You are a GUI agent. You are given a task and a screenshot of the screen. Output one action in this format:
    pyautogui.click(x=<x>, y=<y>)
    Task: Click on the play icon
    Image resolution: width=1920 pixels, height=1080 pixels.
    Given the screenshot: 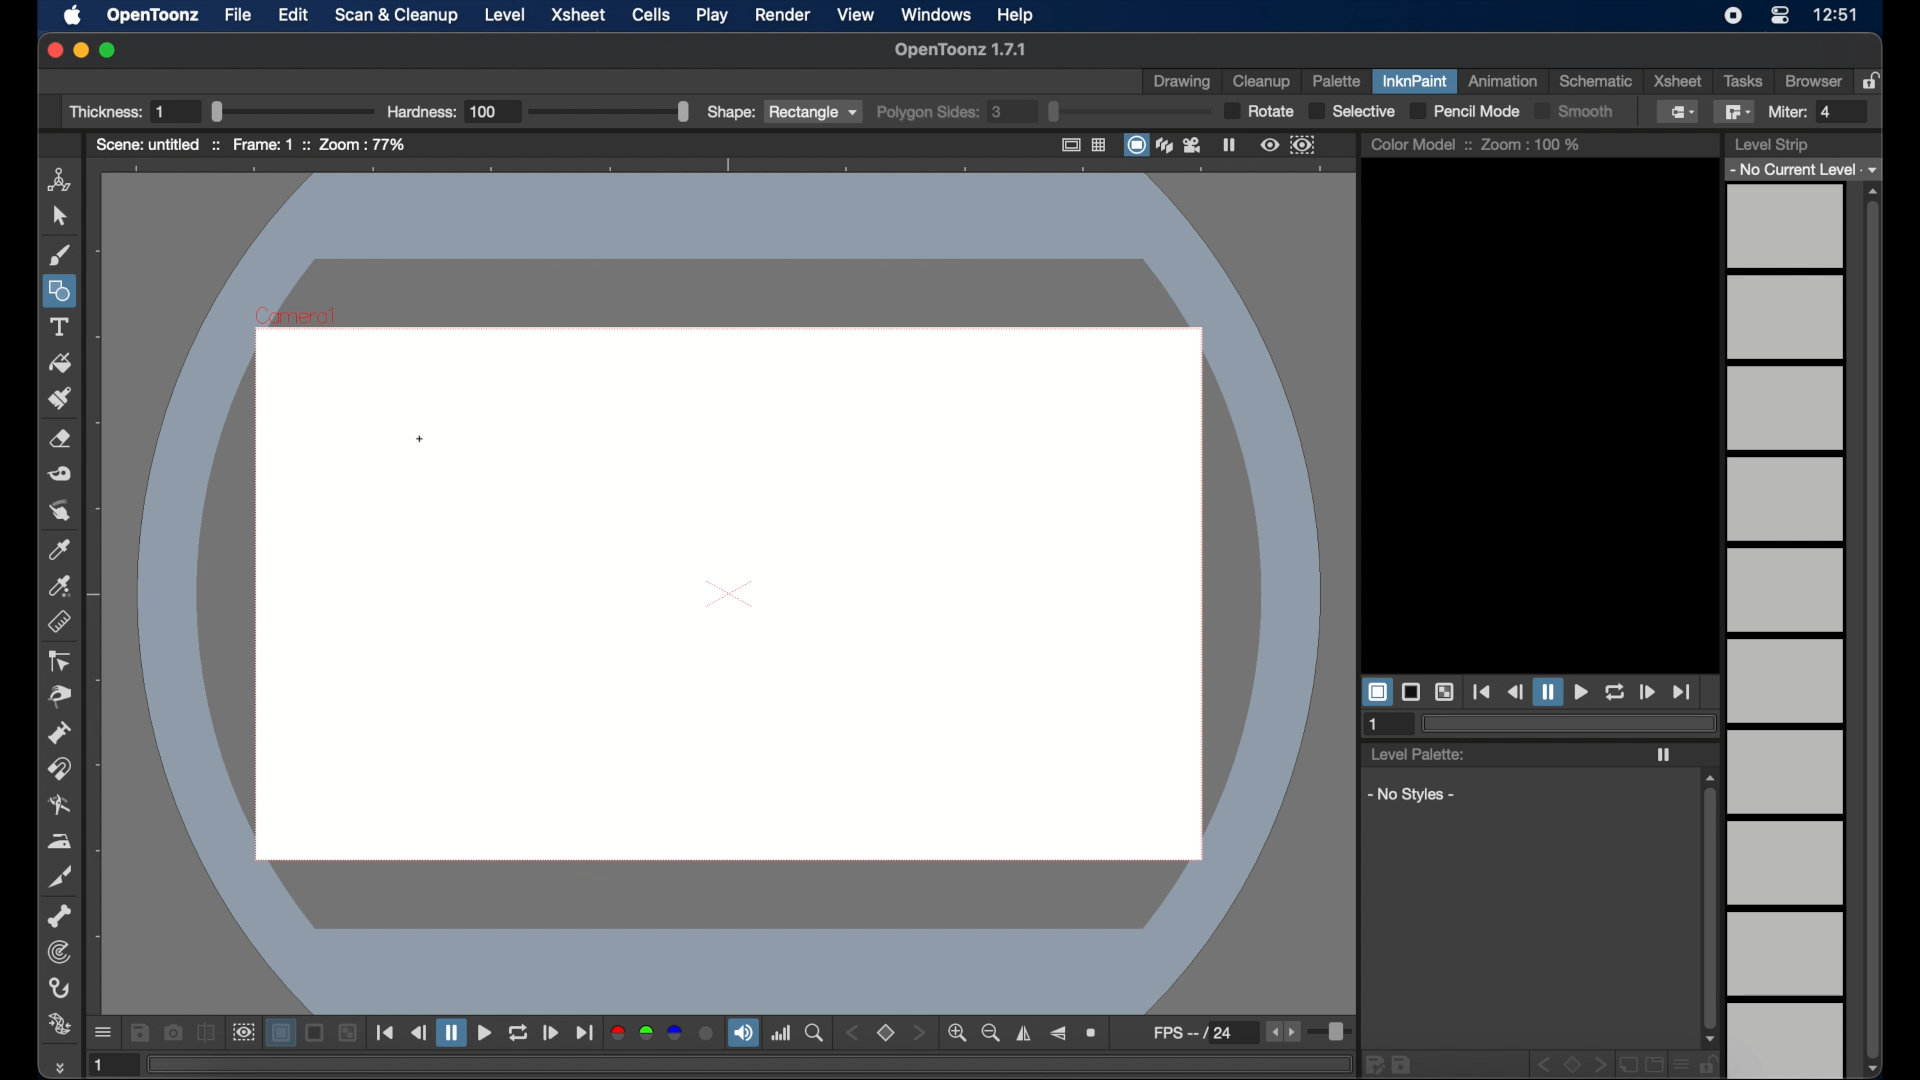 What is the action you would take?
    pyautogui.click(x=1663, y=755)
    